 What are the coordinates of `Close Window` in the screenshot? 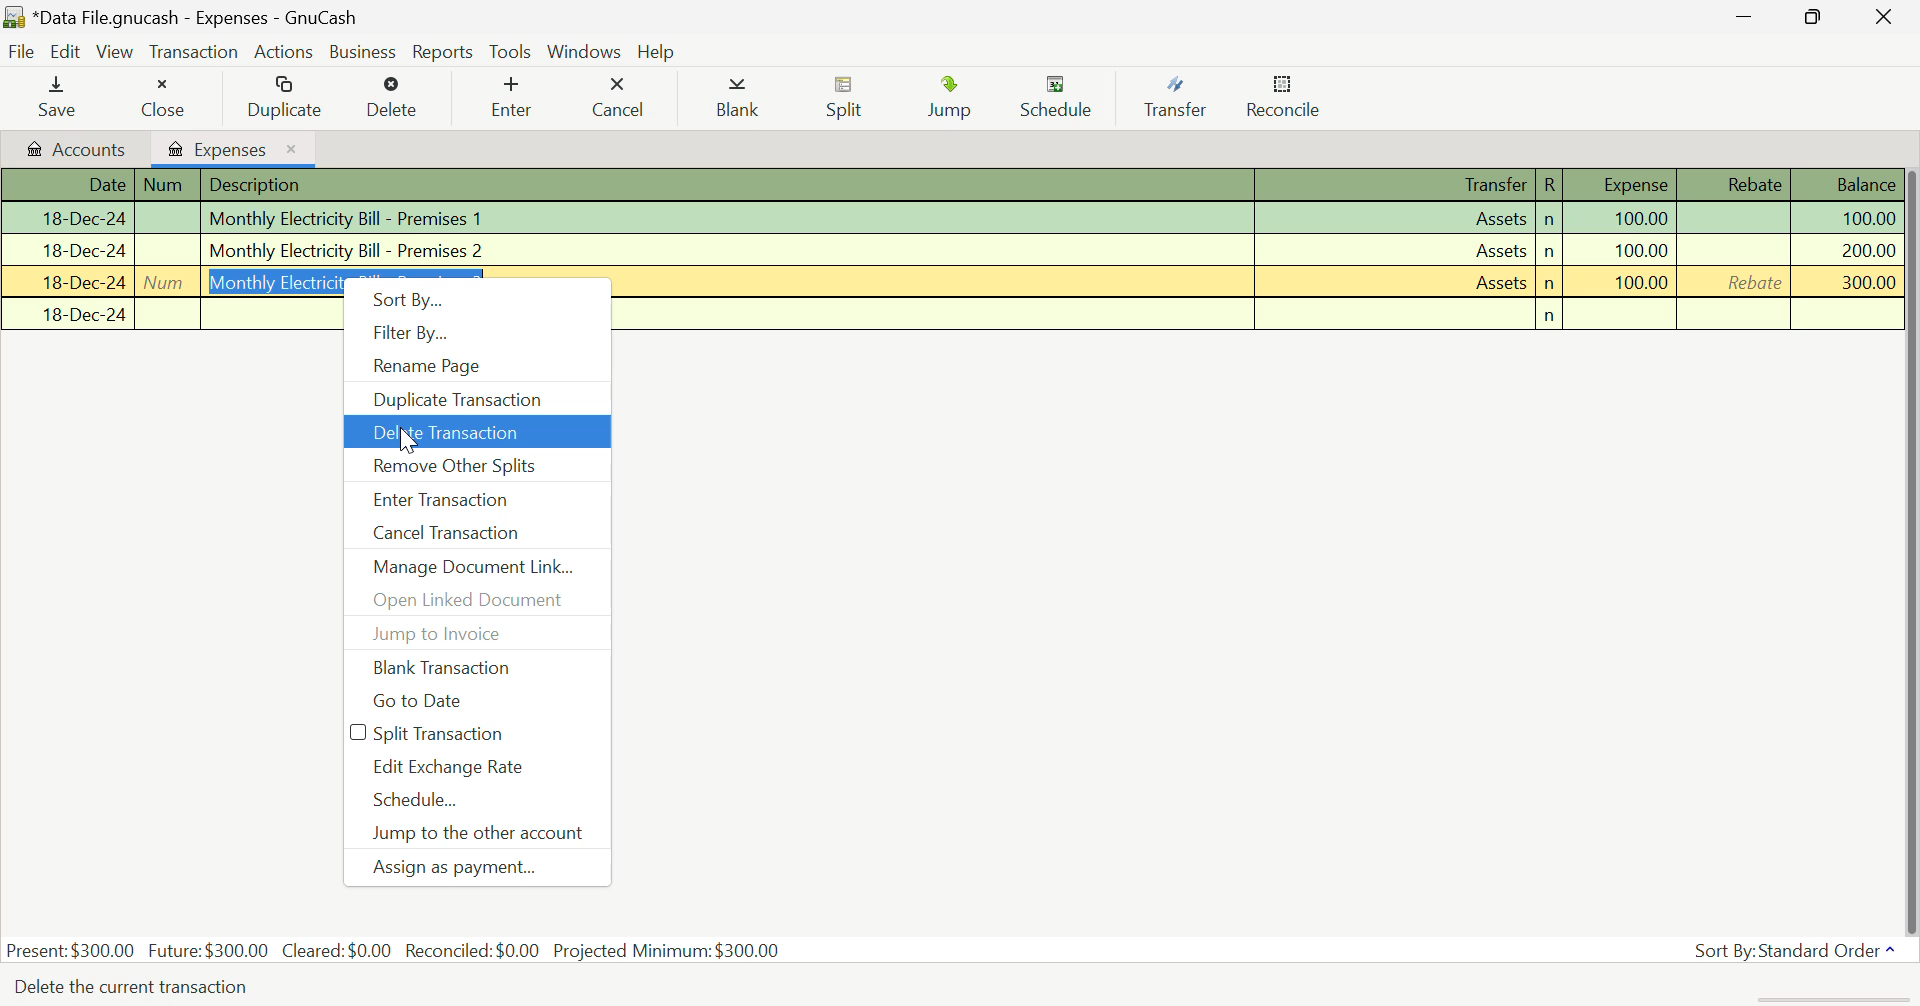 It's located at (1886, 16).